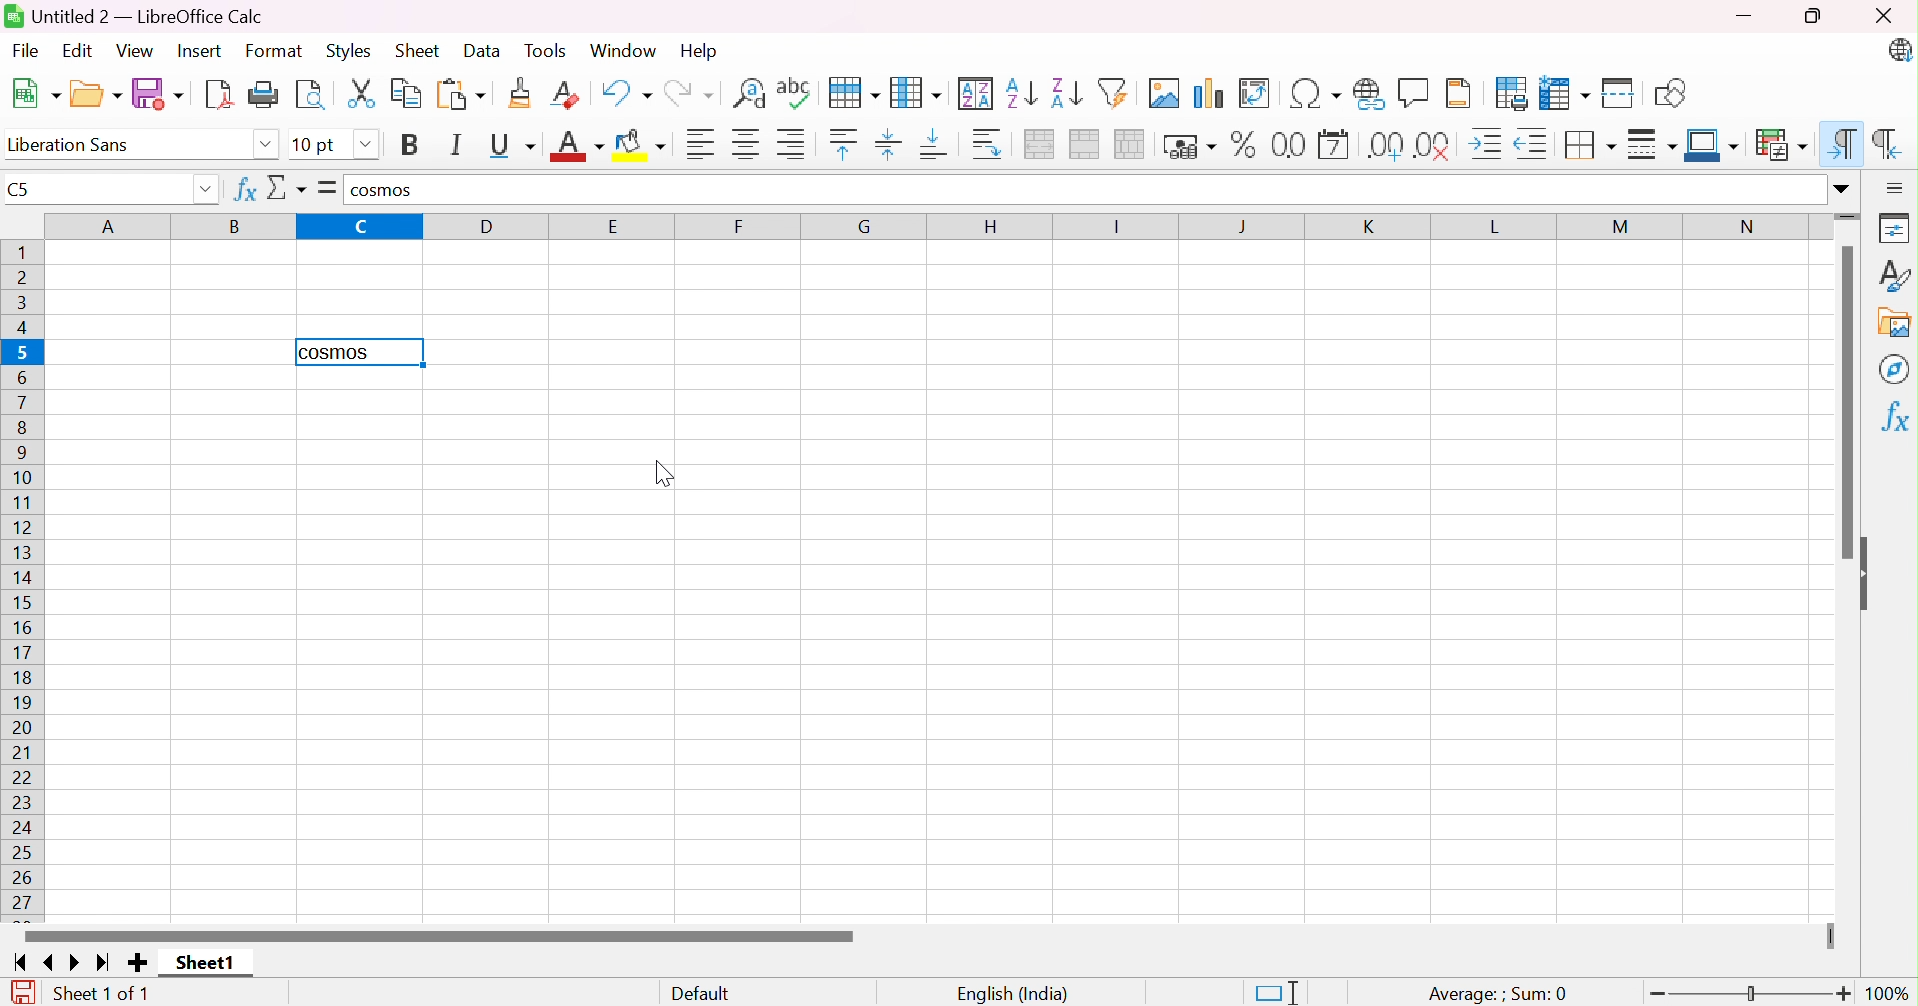  What do you see at coordinates (1830, 933) in the screenshot?
I see `Slider` at bounding box center [1830, 933].